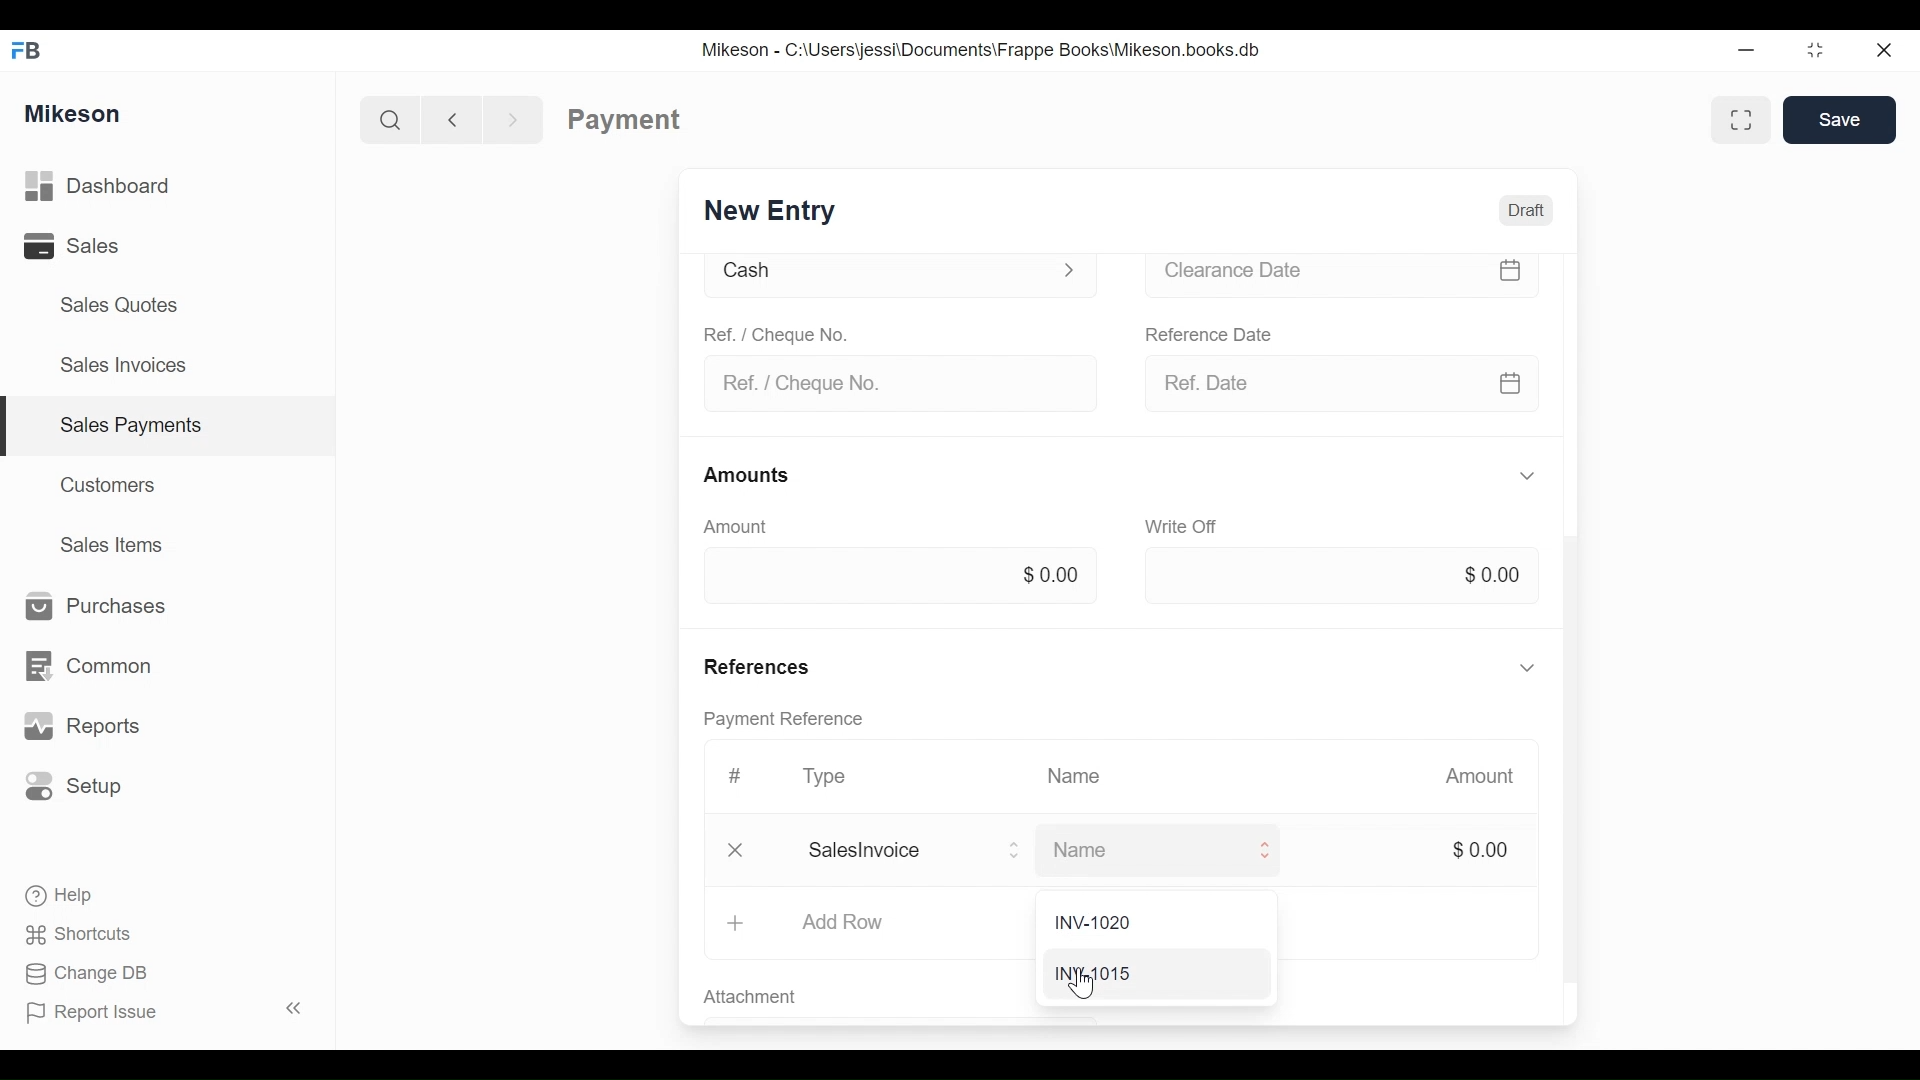 The width and height of the screenshot is (1920, 1080). I want to click on Sales payments, so click(135, 424).